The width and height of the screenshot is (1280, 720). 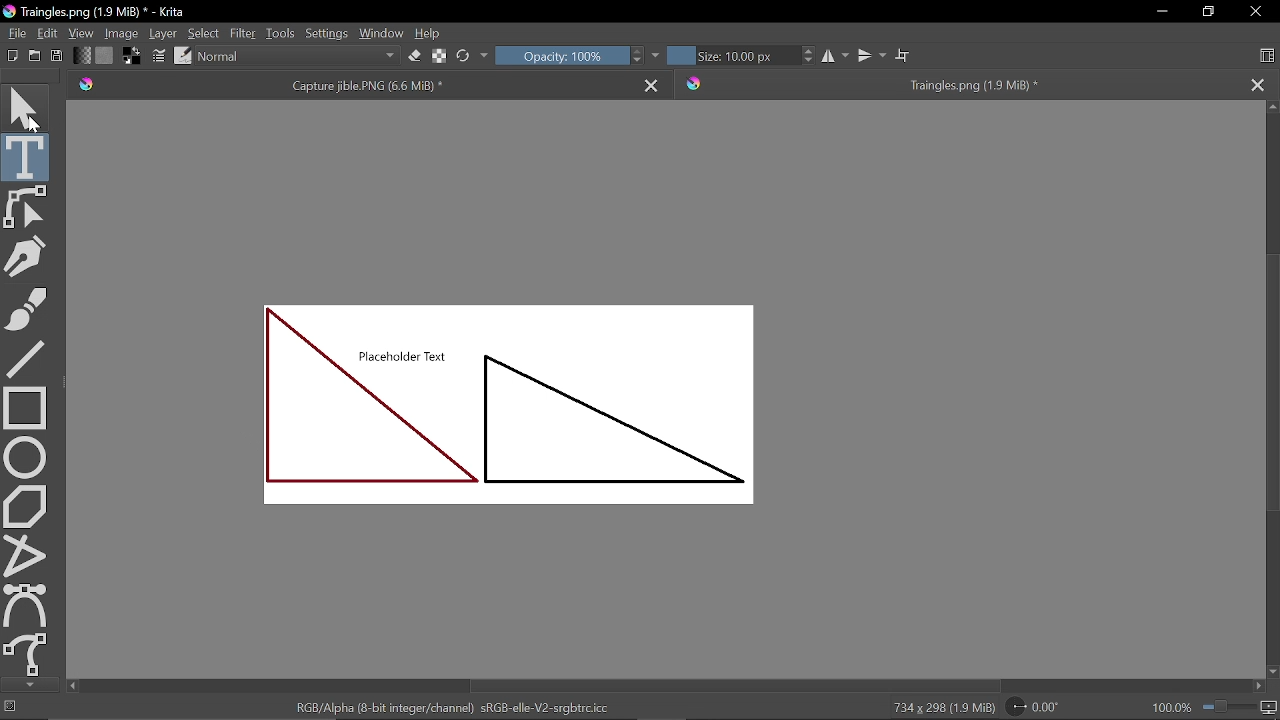 What do you see at coordinates (26, 407) in the screenshot?
I see `Rectangular tool` at bounding box center [26, 407].